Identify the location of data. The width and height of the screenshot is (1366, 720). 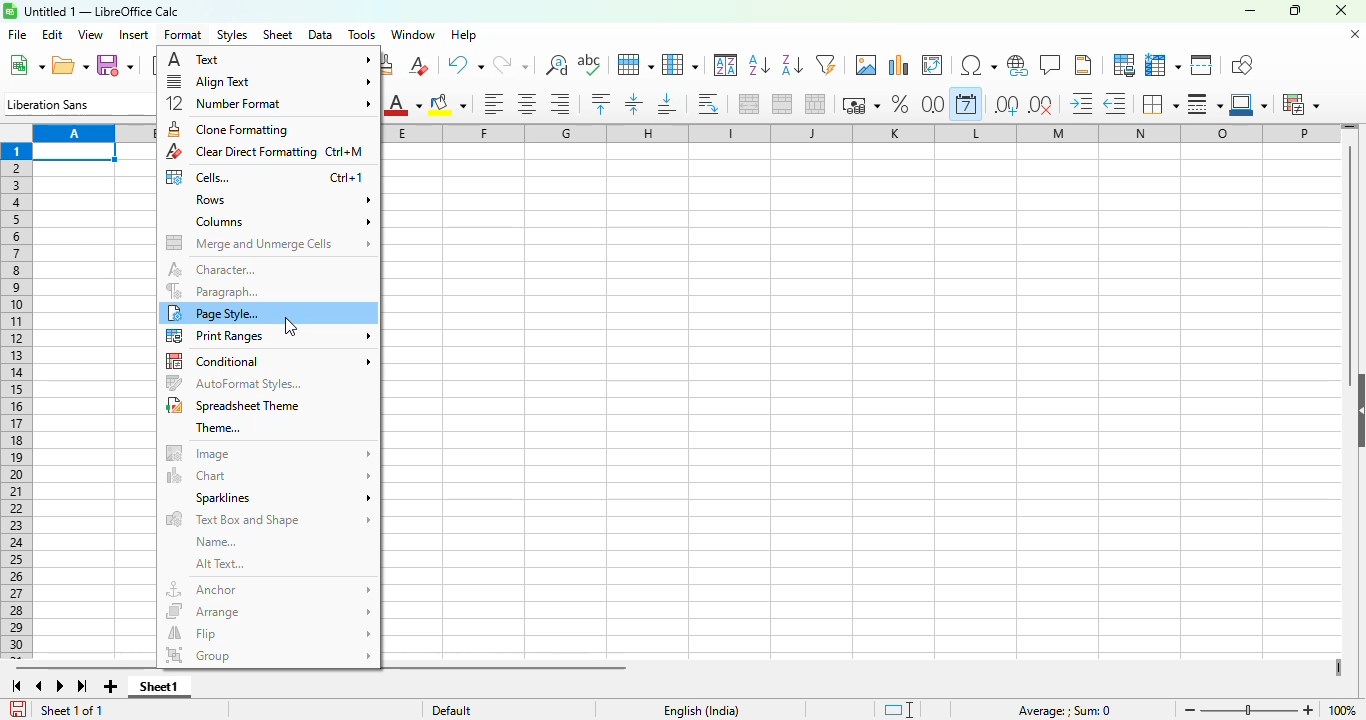
(321, 35).